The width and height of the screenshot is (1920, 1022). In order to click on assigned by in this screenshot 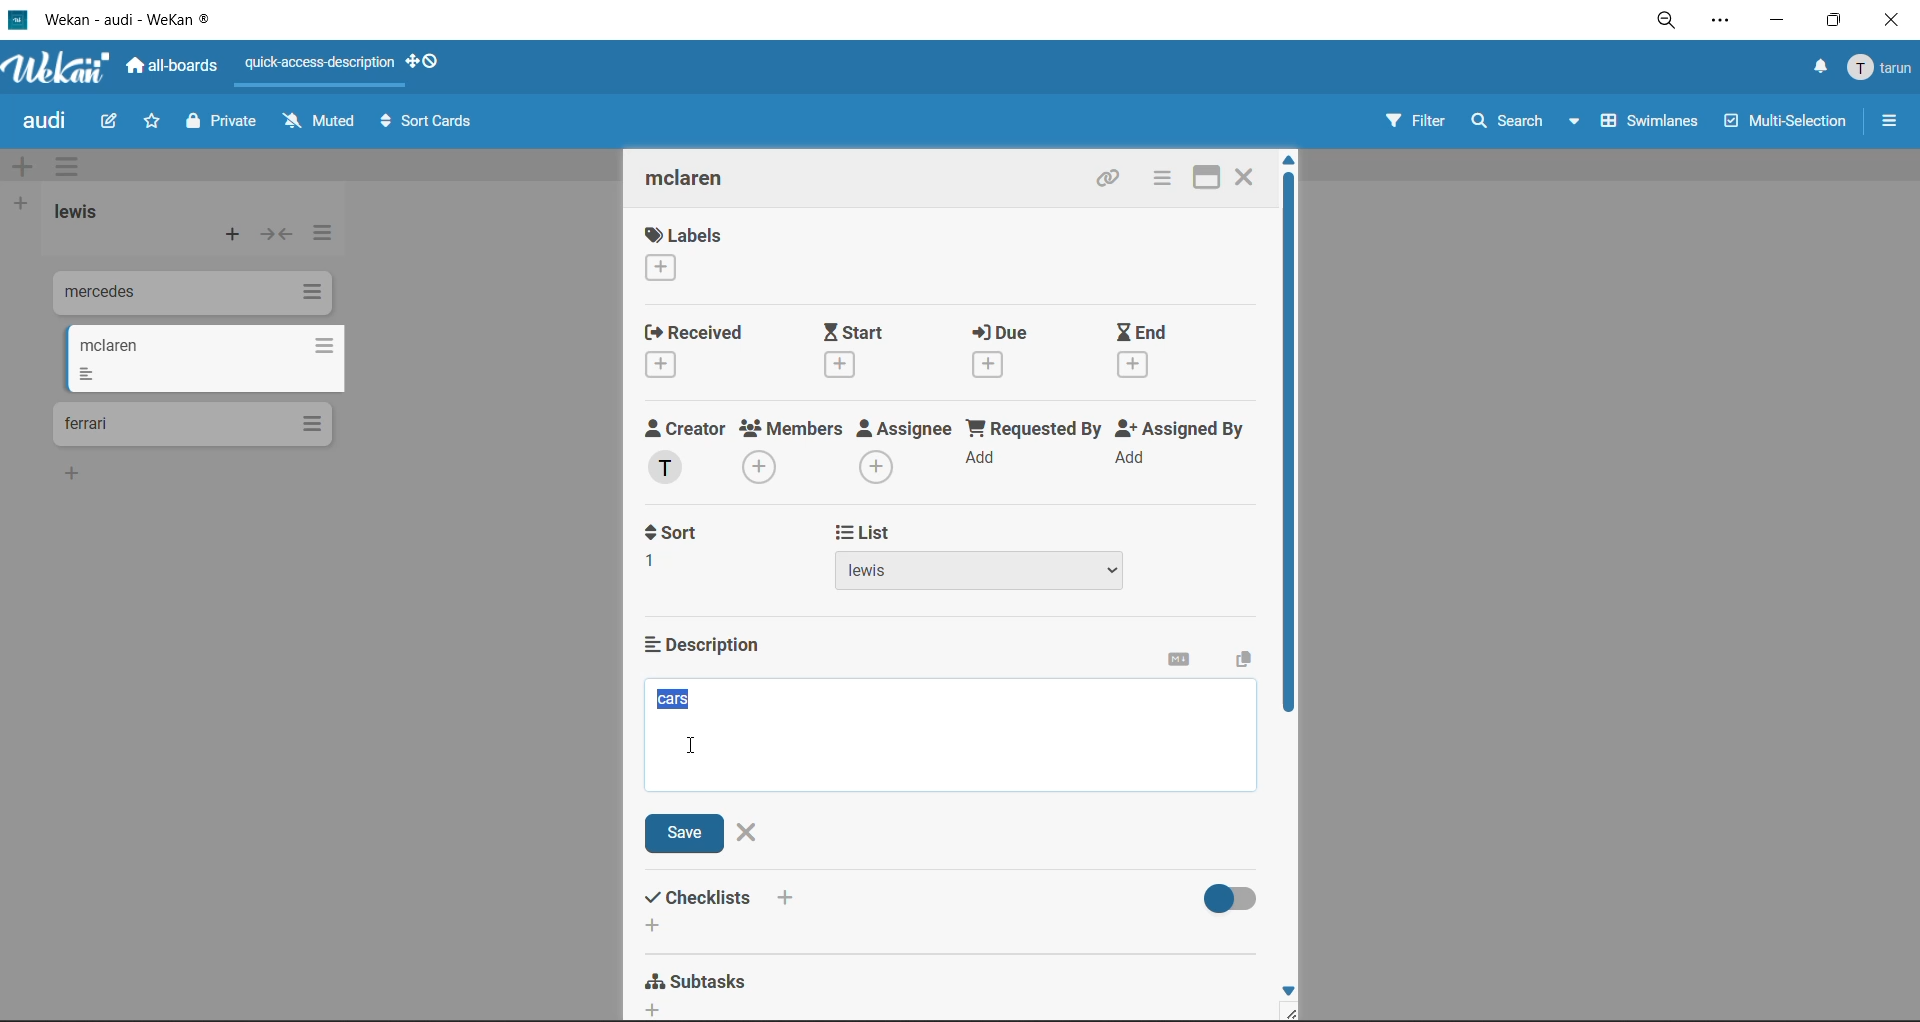, I will do `click(1187, 448)`.